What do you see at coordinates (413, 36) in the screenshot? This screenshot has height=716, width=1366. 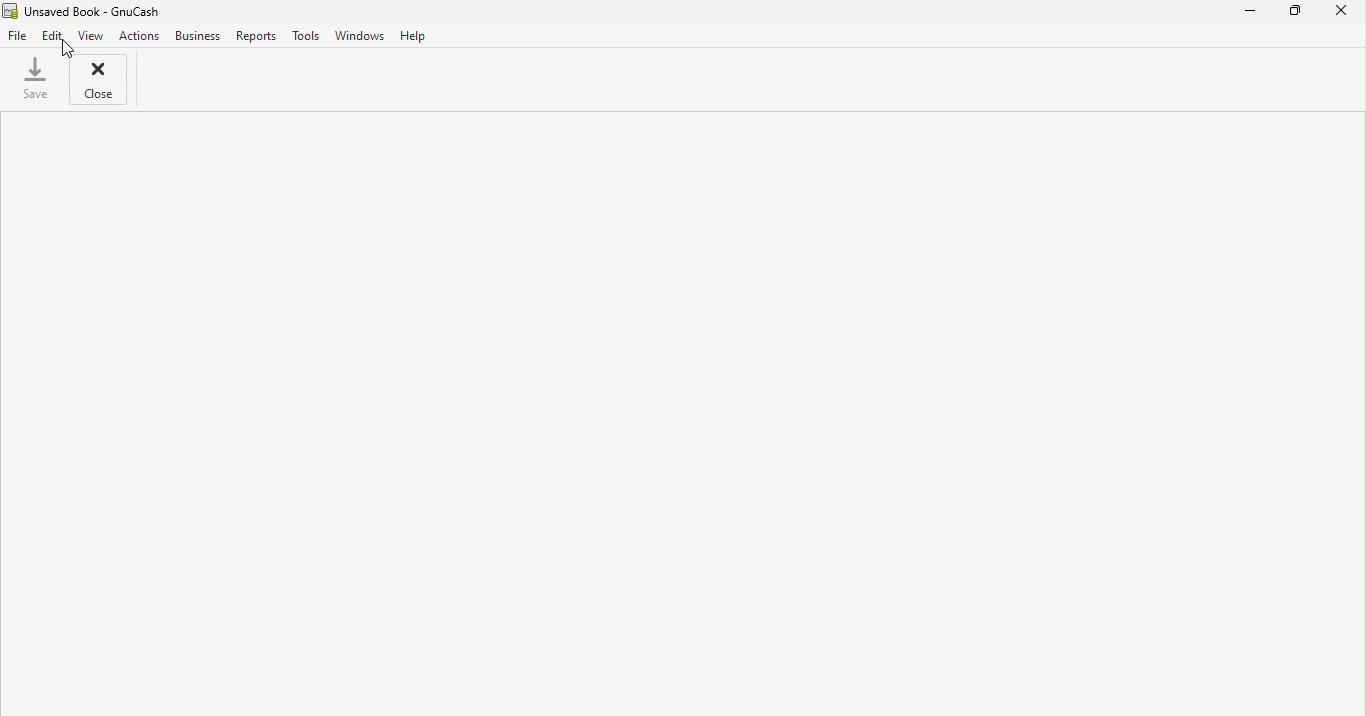 I see `Help` at bounding box center [413, 36].